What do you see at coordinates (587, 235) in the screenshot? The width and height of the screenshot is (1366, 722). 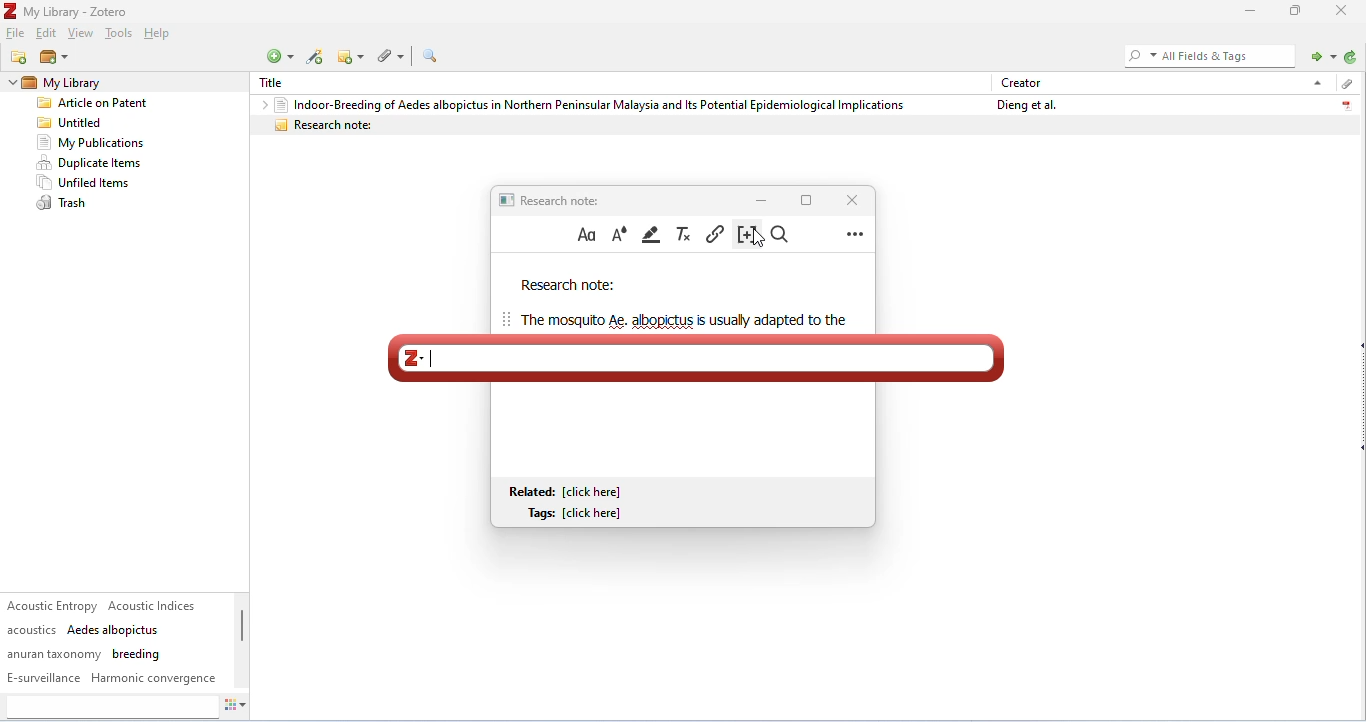 I see `format text` at bounding box center [587, 235].